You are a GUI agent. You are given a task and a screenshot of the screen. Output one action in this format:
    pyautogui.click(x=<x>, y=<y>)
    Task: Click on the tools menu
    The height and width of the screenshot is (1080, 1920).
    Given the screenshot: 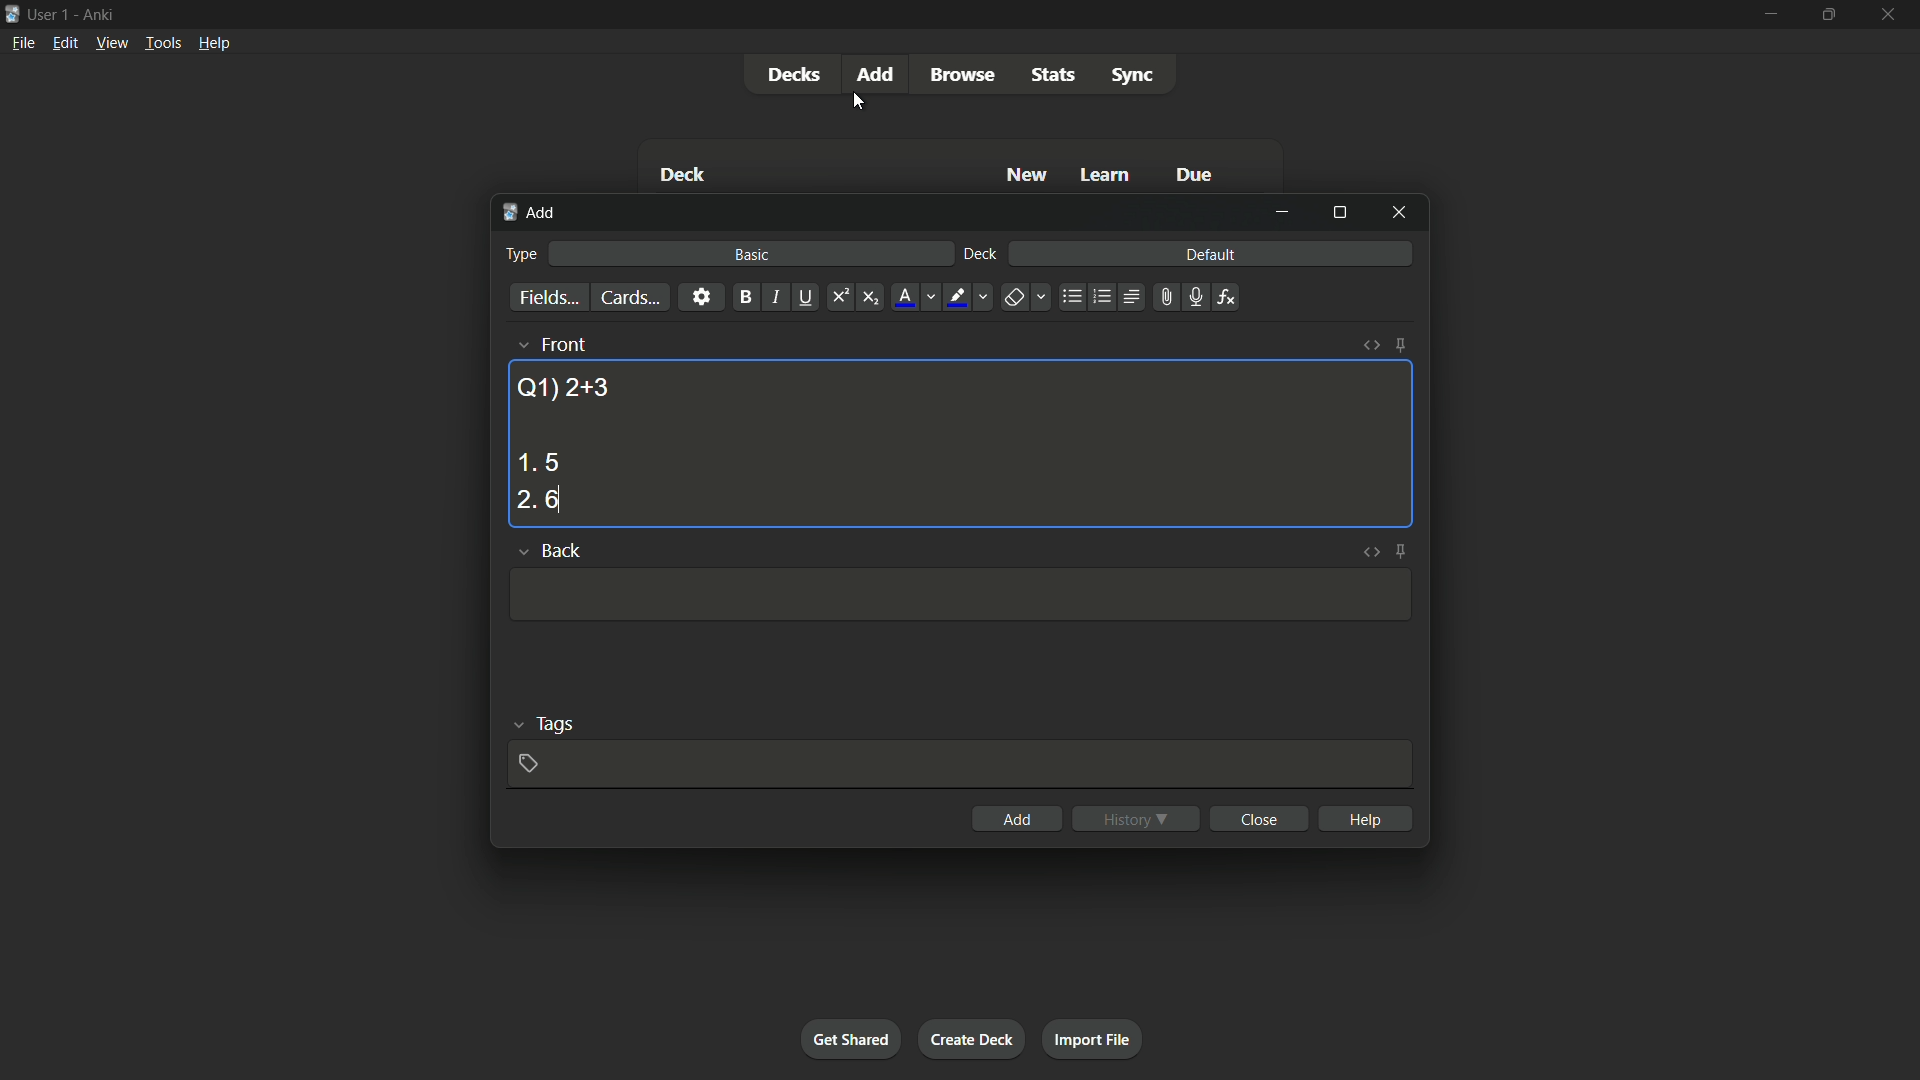 What is the action you would take?
    pyautogui.click(x=162, y=42)
    